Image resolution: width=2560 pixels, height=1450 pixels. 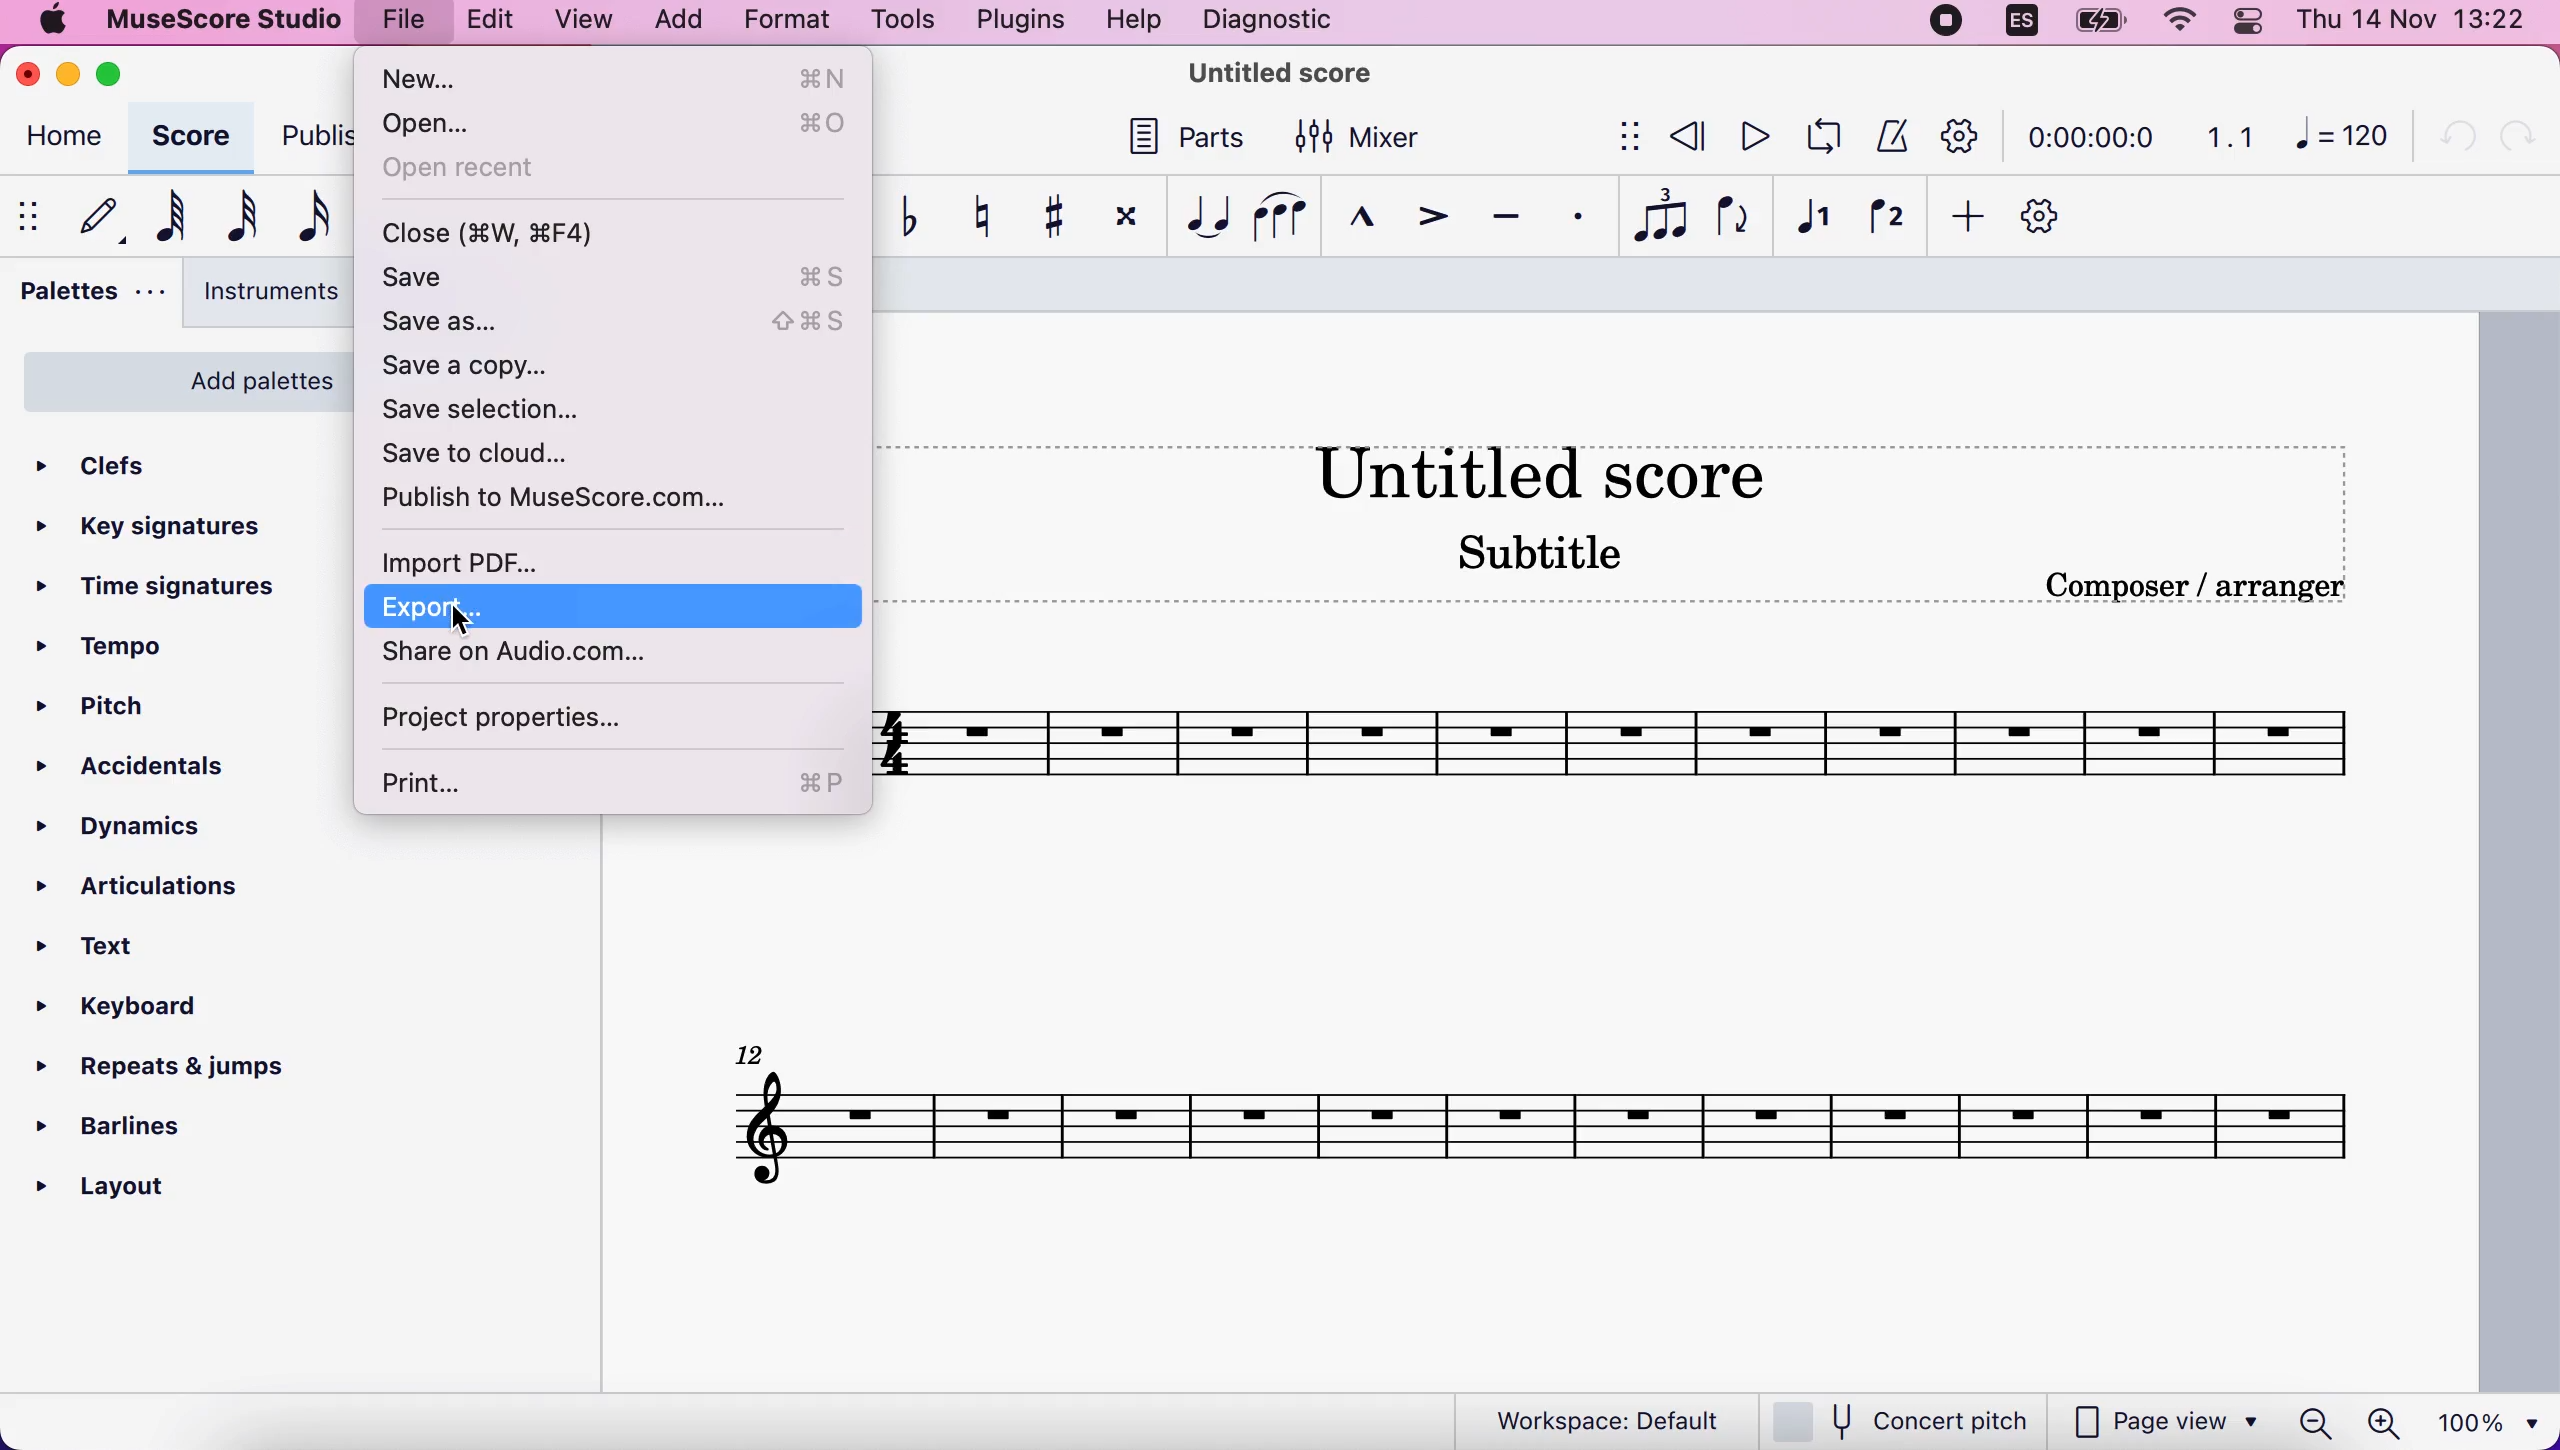 What do you see at coordinates (1595, 1419) in the screenshot?
I see `workspace default` at bounding box center [1595, 1419].